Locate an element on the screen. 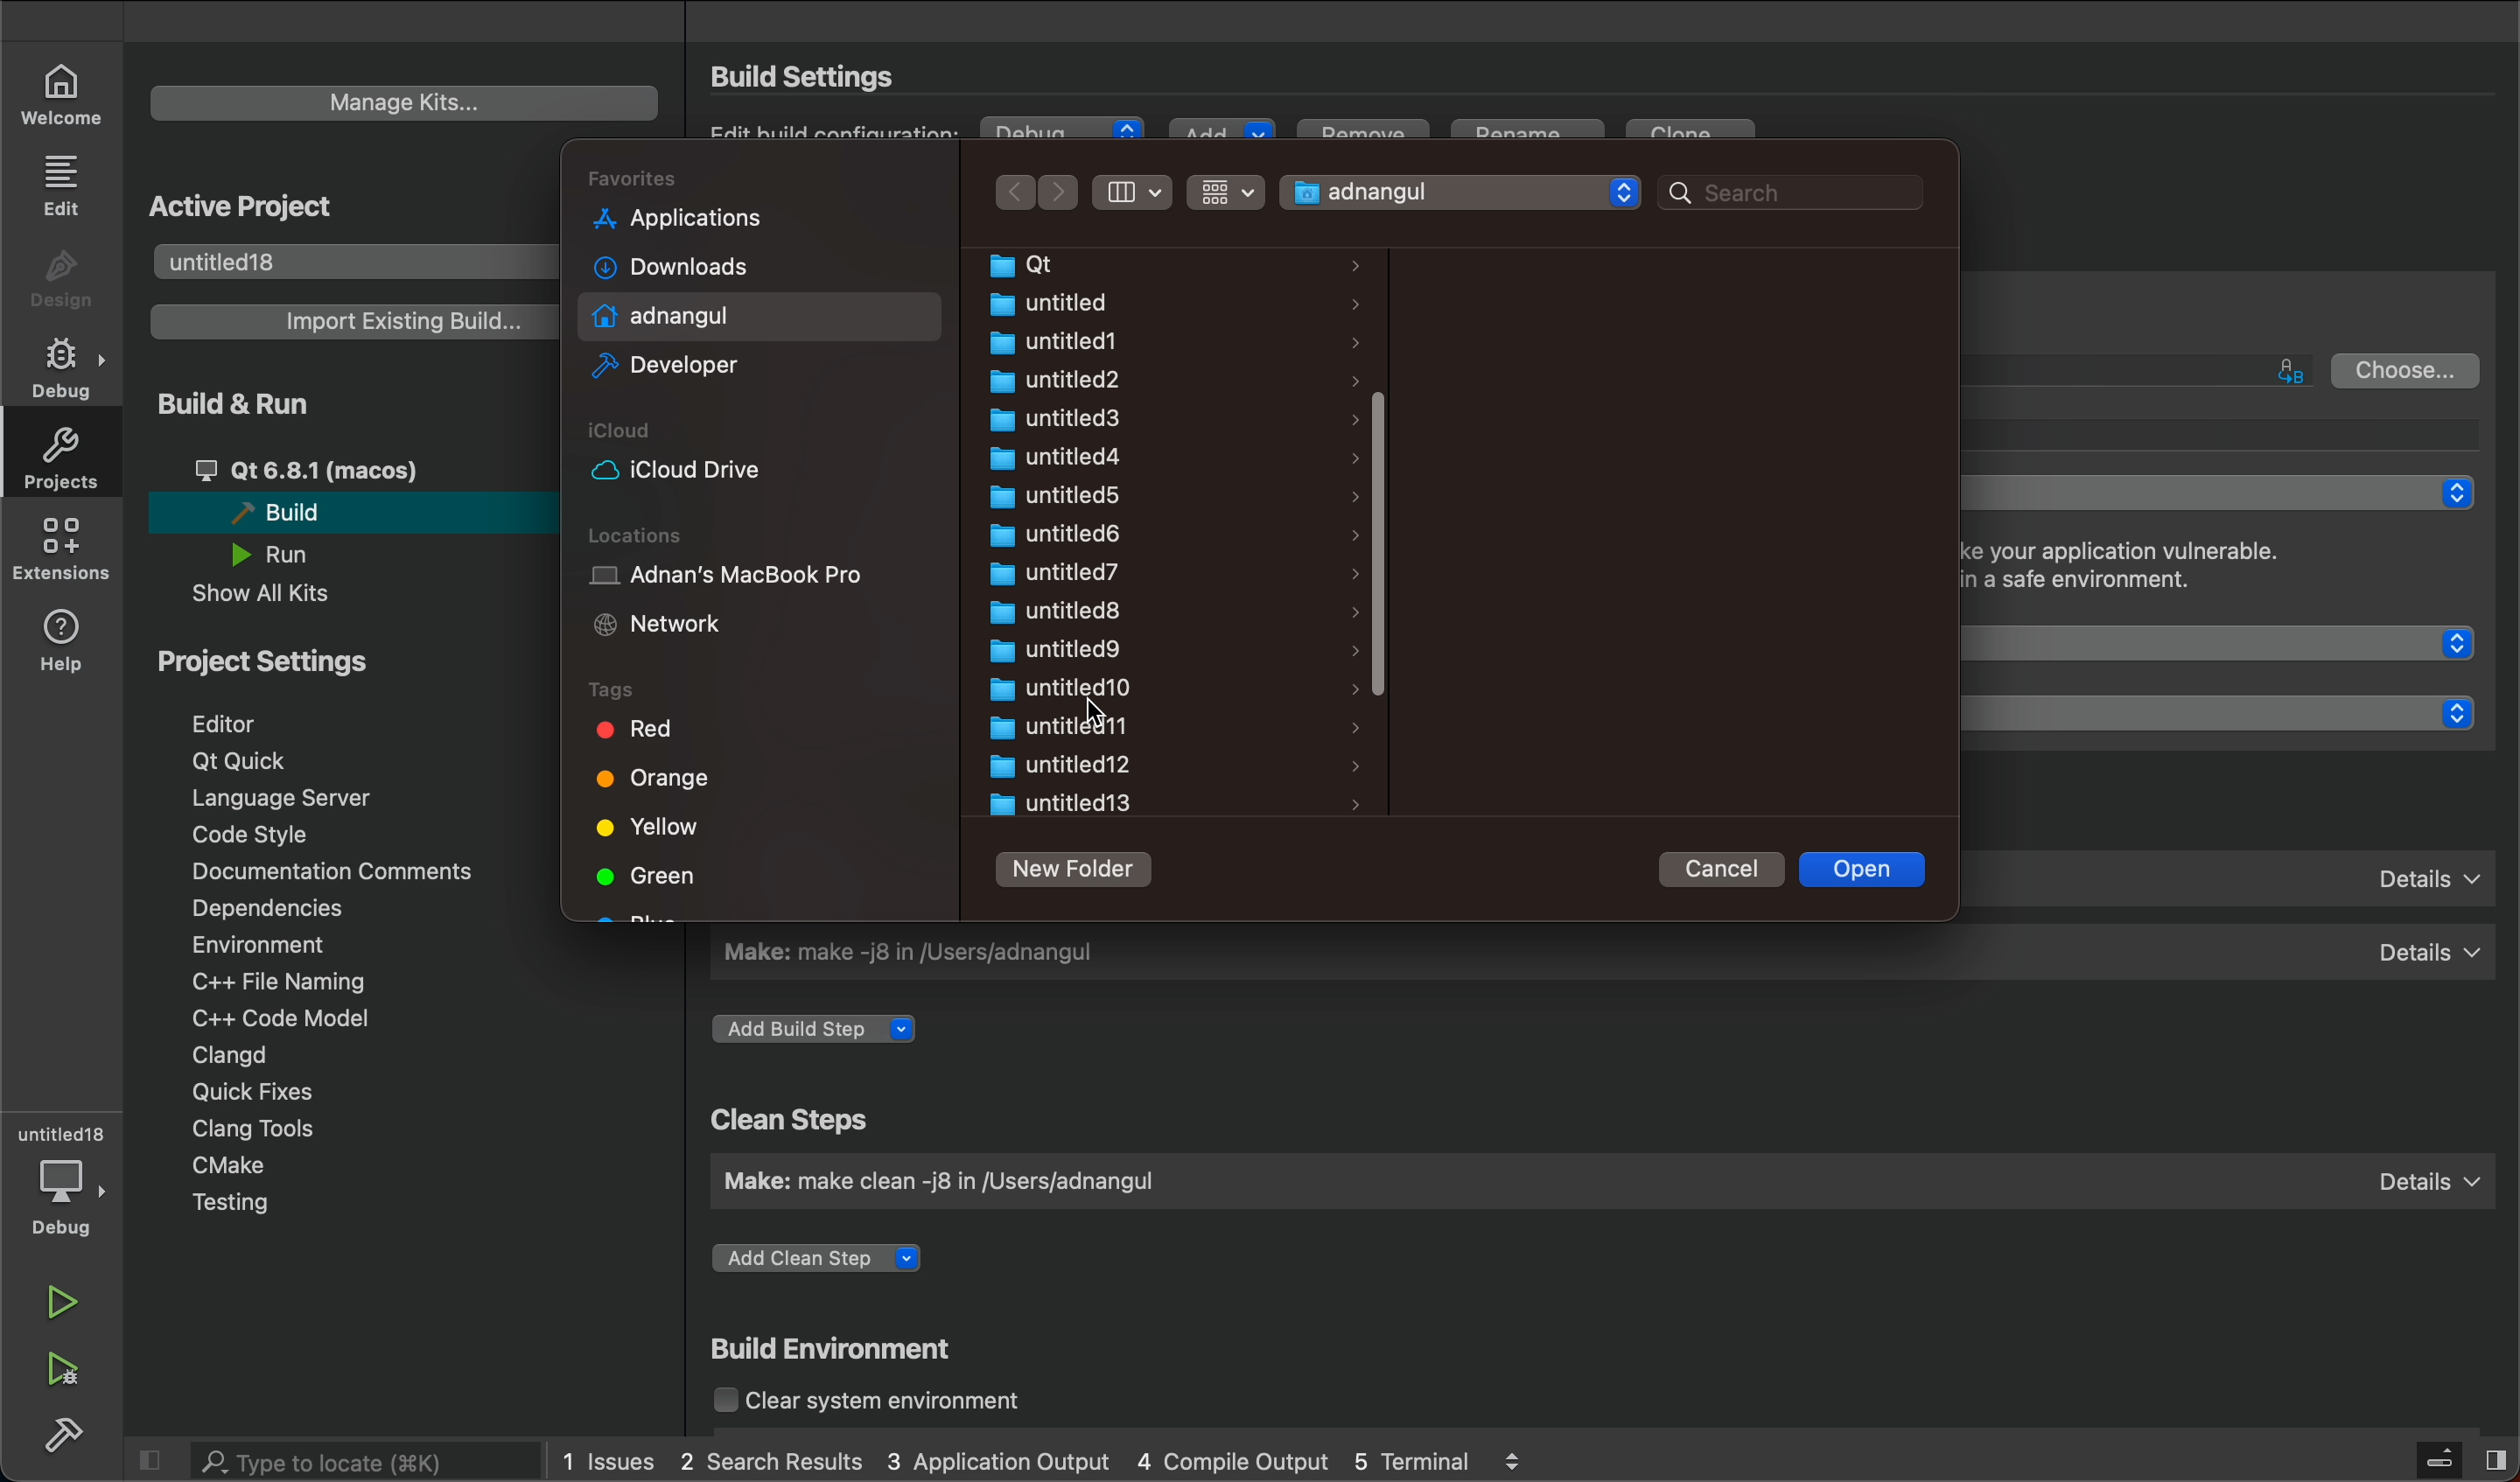  run is located at coordinates (62, 1302).